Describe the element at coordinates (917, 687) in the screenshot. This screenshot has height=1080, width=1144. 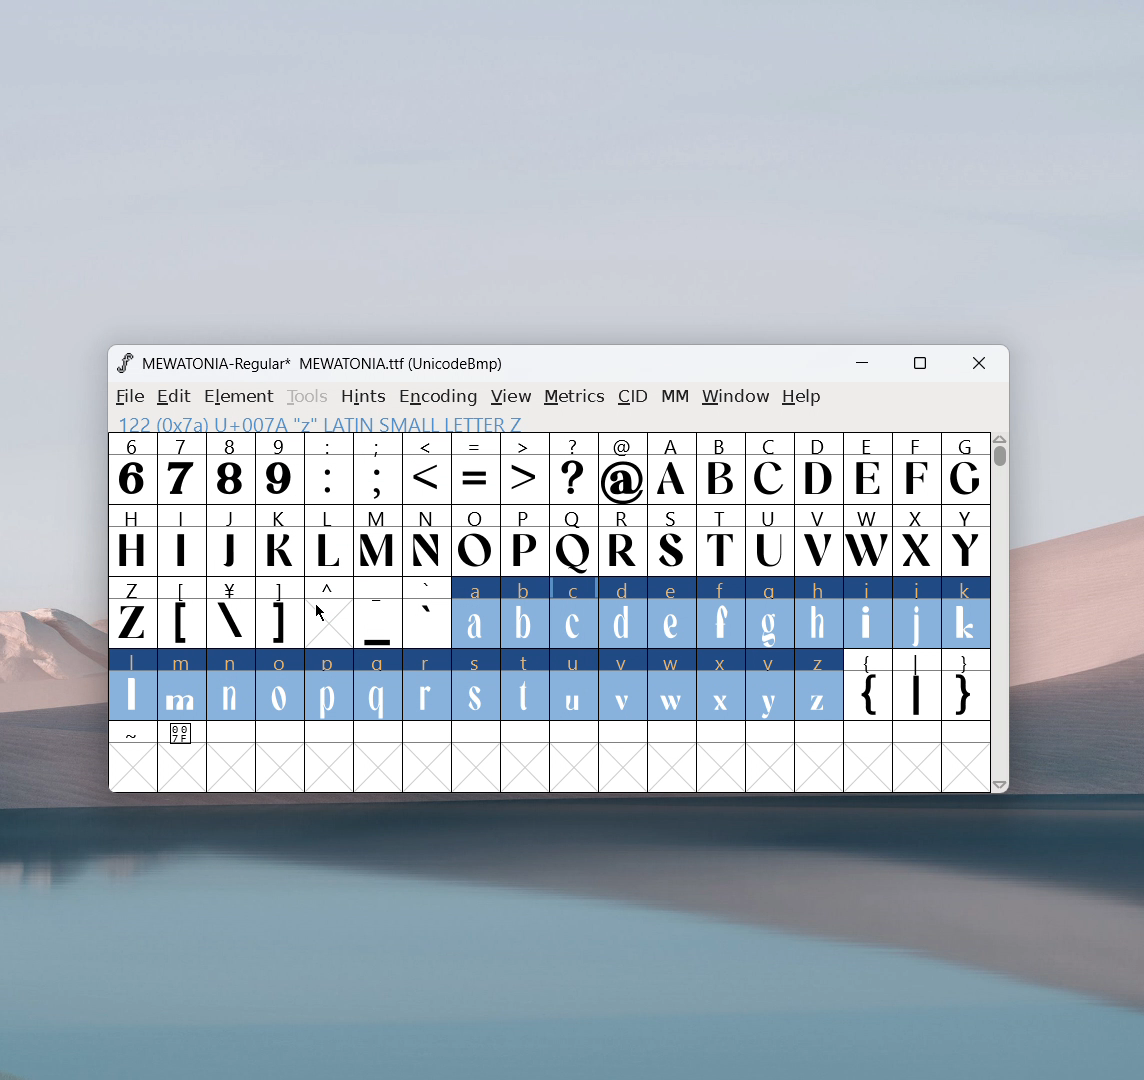
I see `|` at that location.